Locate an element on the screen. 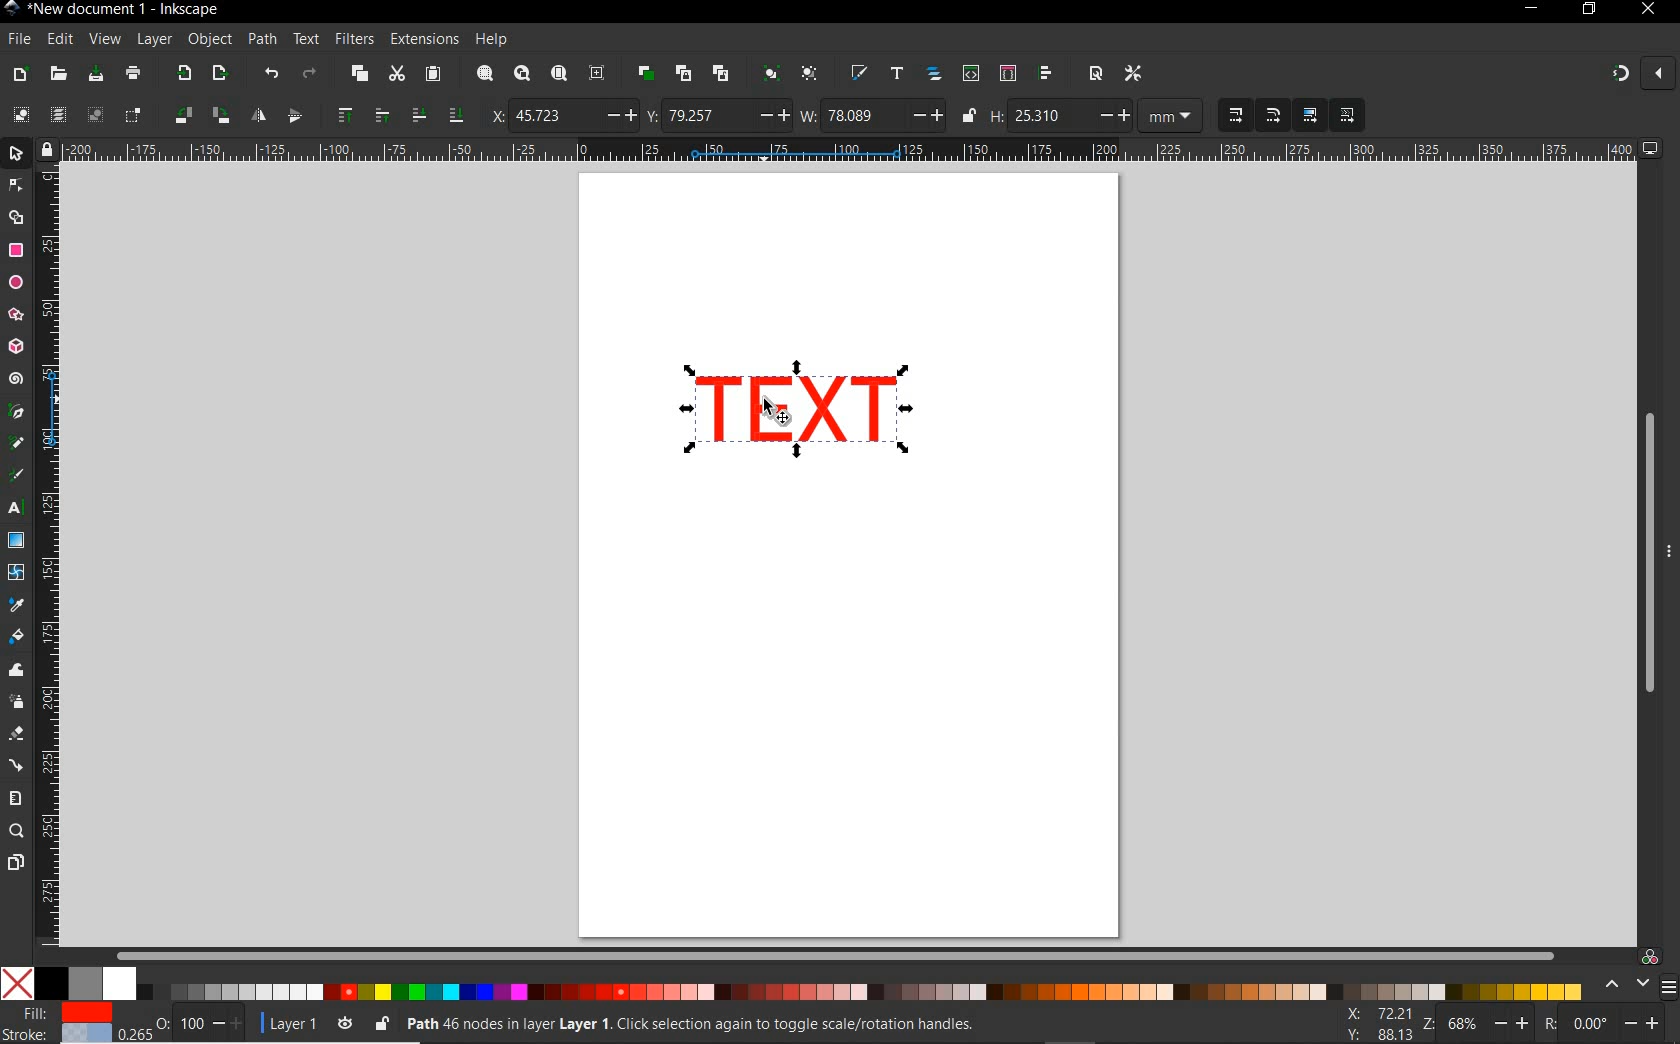  MINIMIZE is located at coordinates (1529, 9).